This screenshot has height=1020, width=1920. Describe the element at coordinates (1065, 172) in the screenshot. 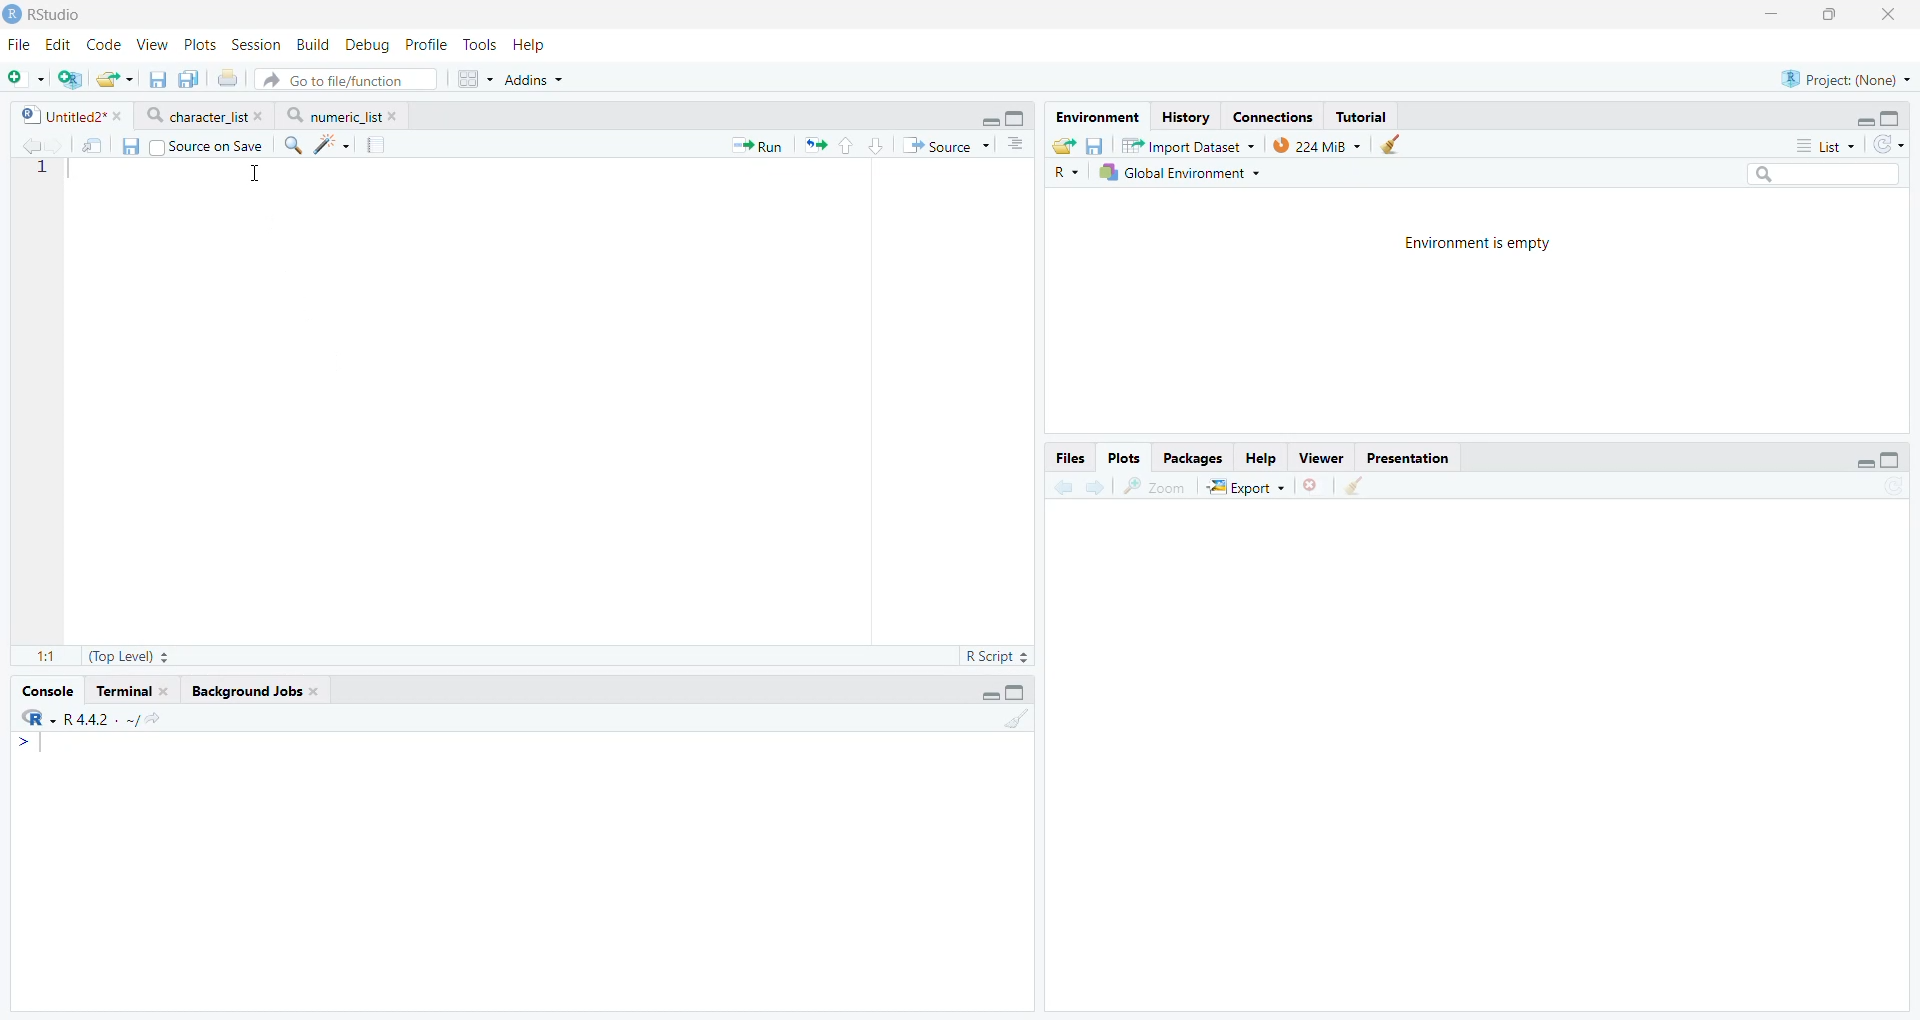

I see `R` at that location.